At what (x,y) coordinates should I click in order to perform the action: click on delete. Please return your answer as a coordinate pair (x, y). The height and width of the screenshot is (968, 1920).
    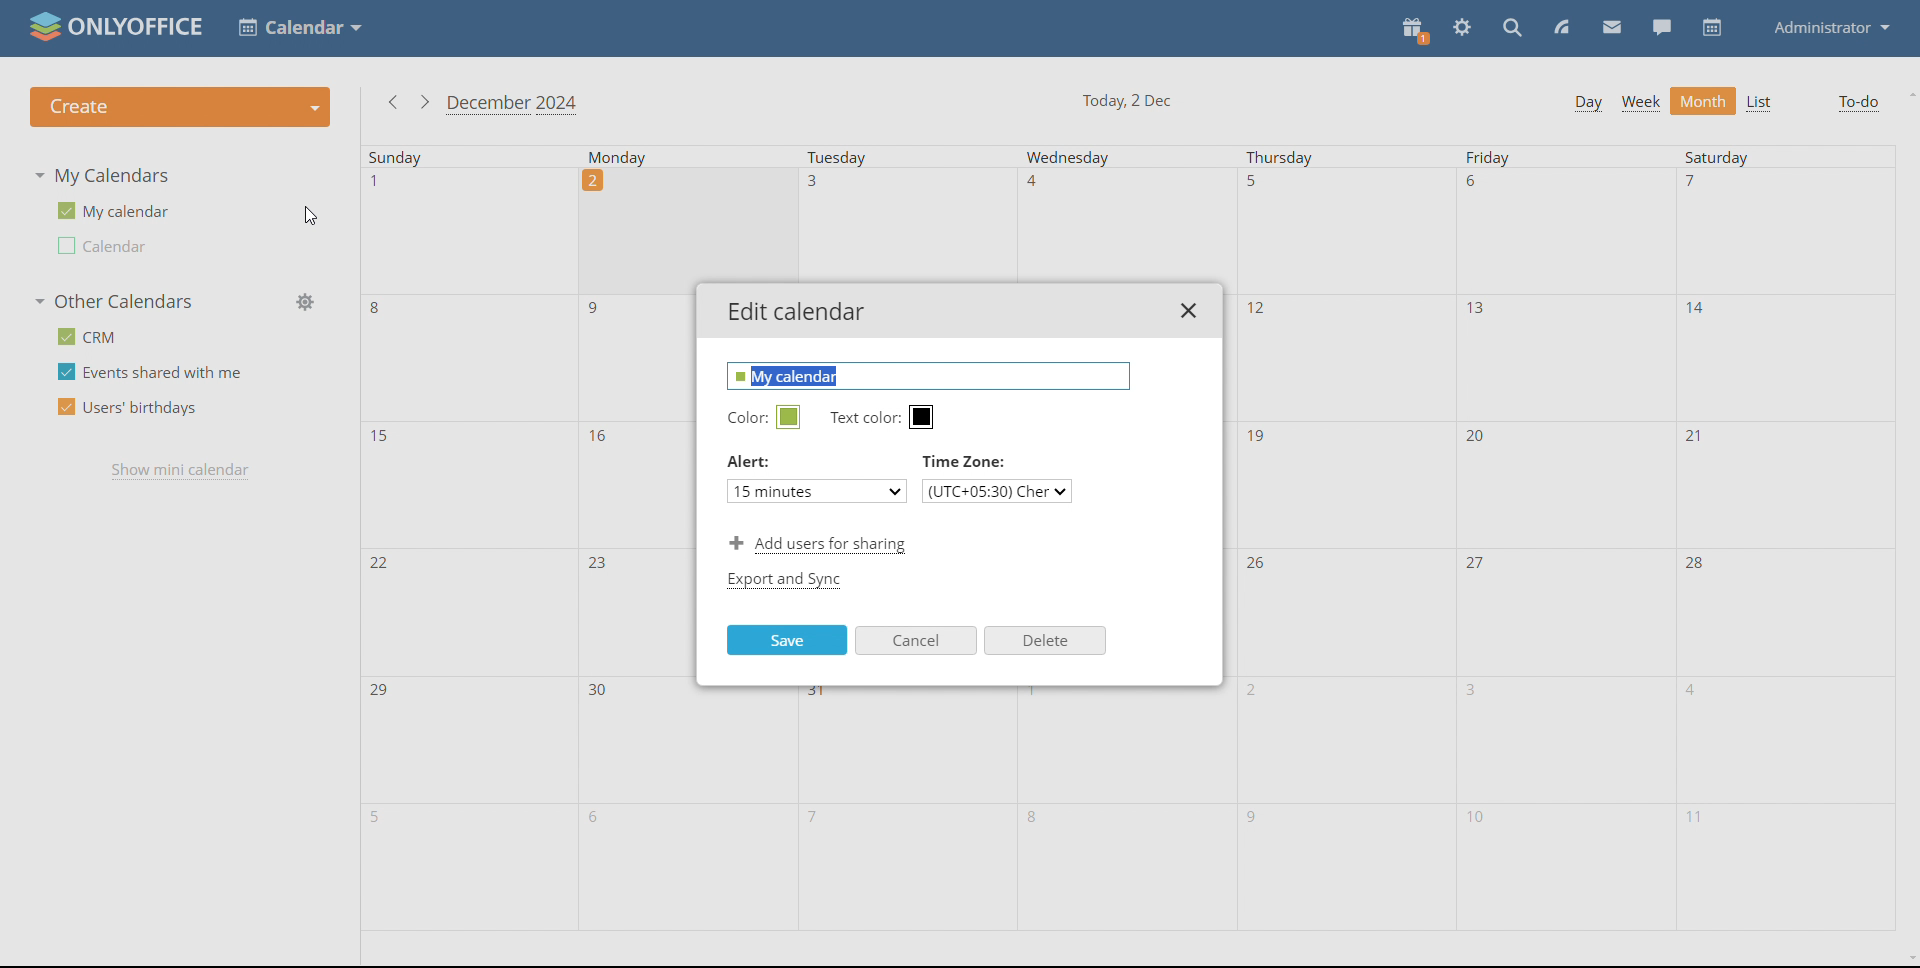
    Looking at the image, I should click on (1046, 641).